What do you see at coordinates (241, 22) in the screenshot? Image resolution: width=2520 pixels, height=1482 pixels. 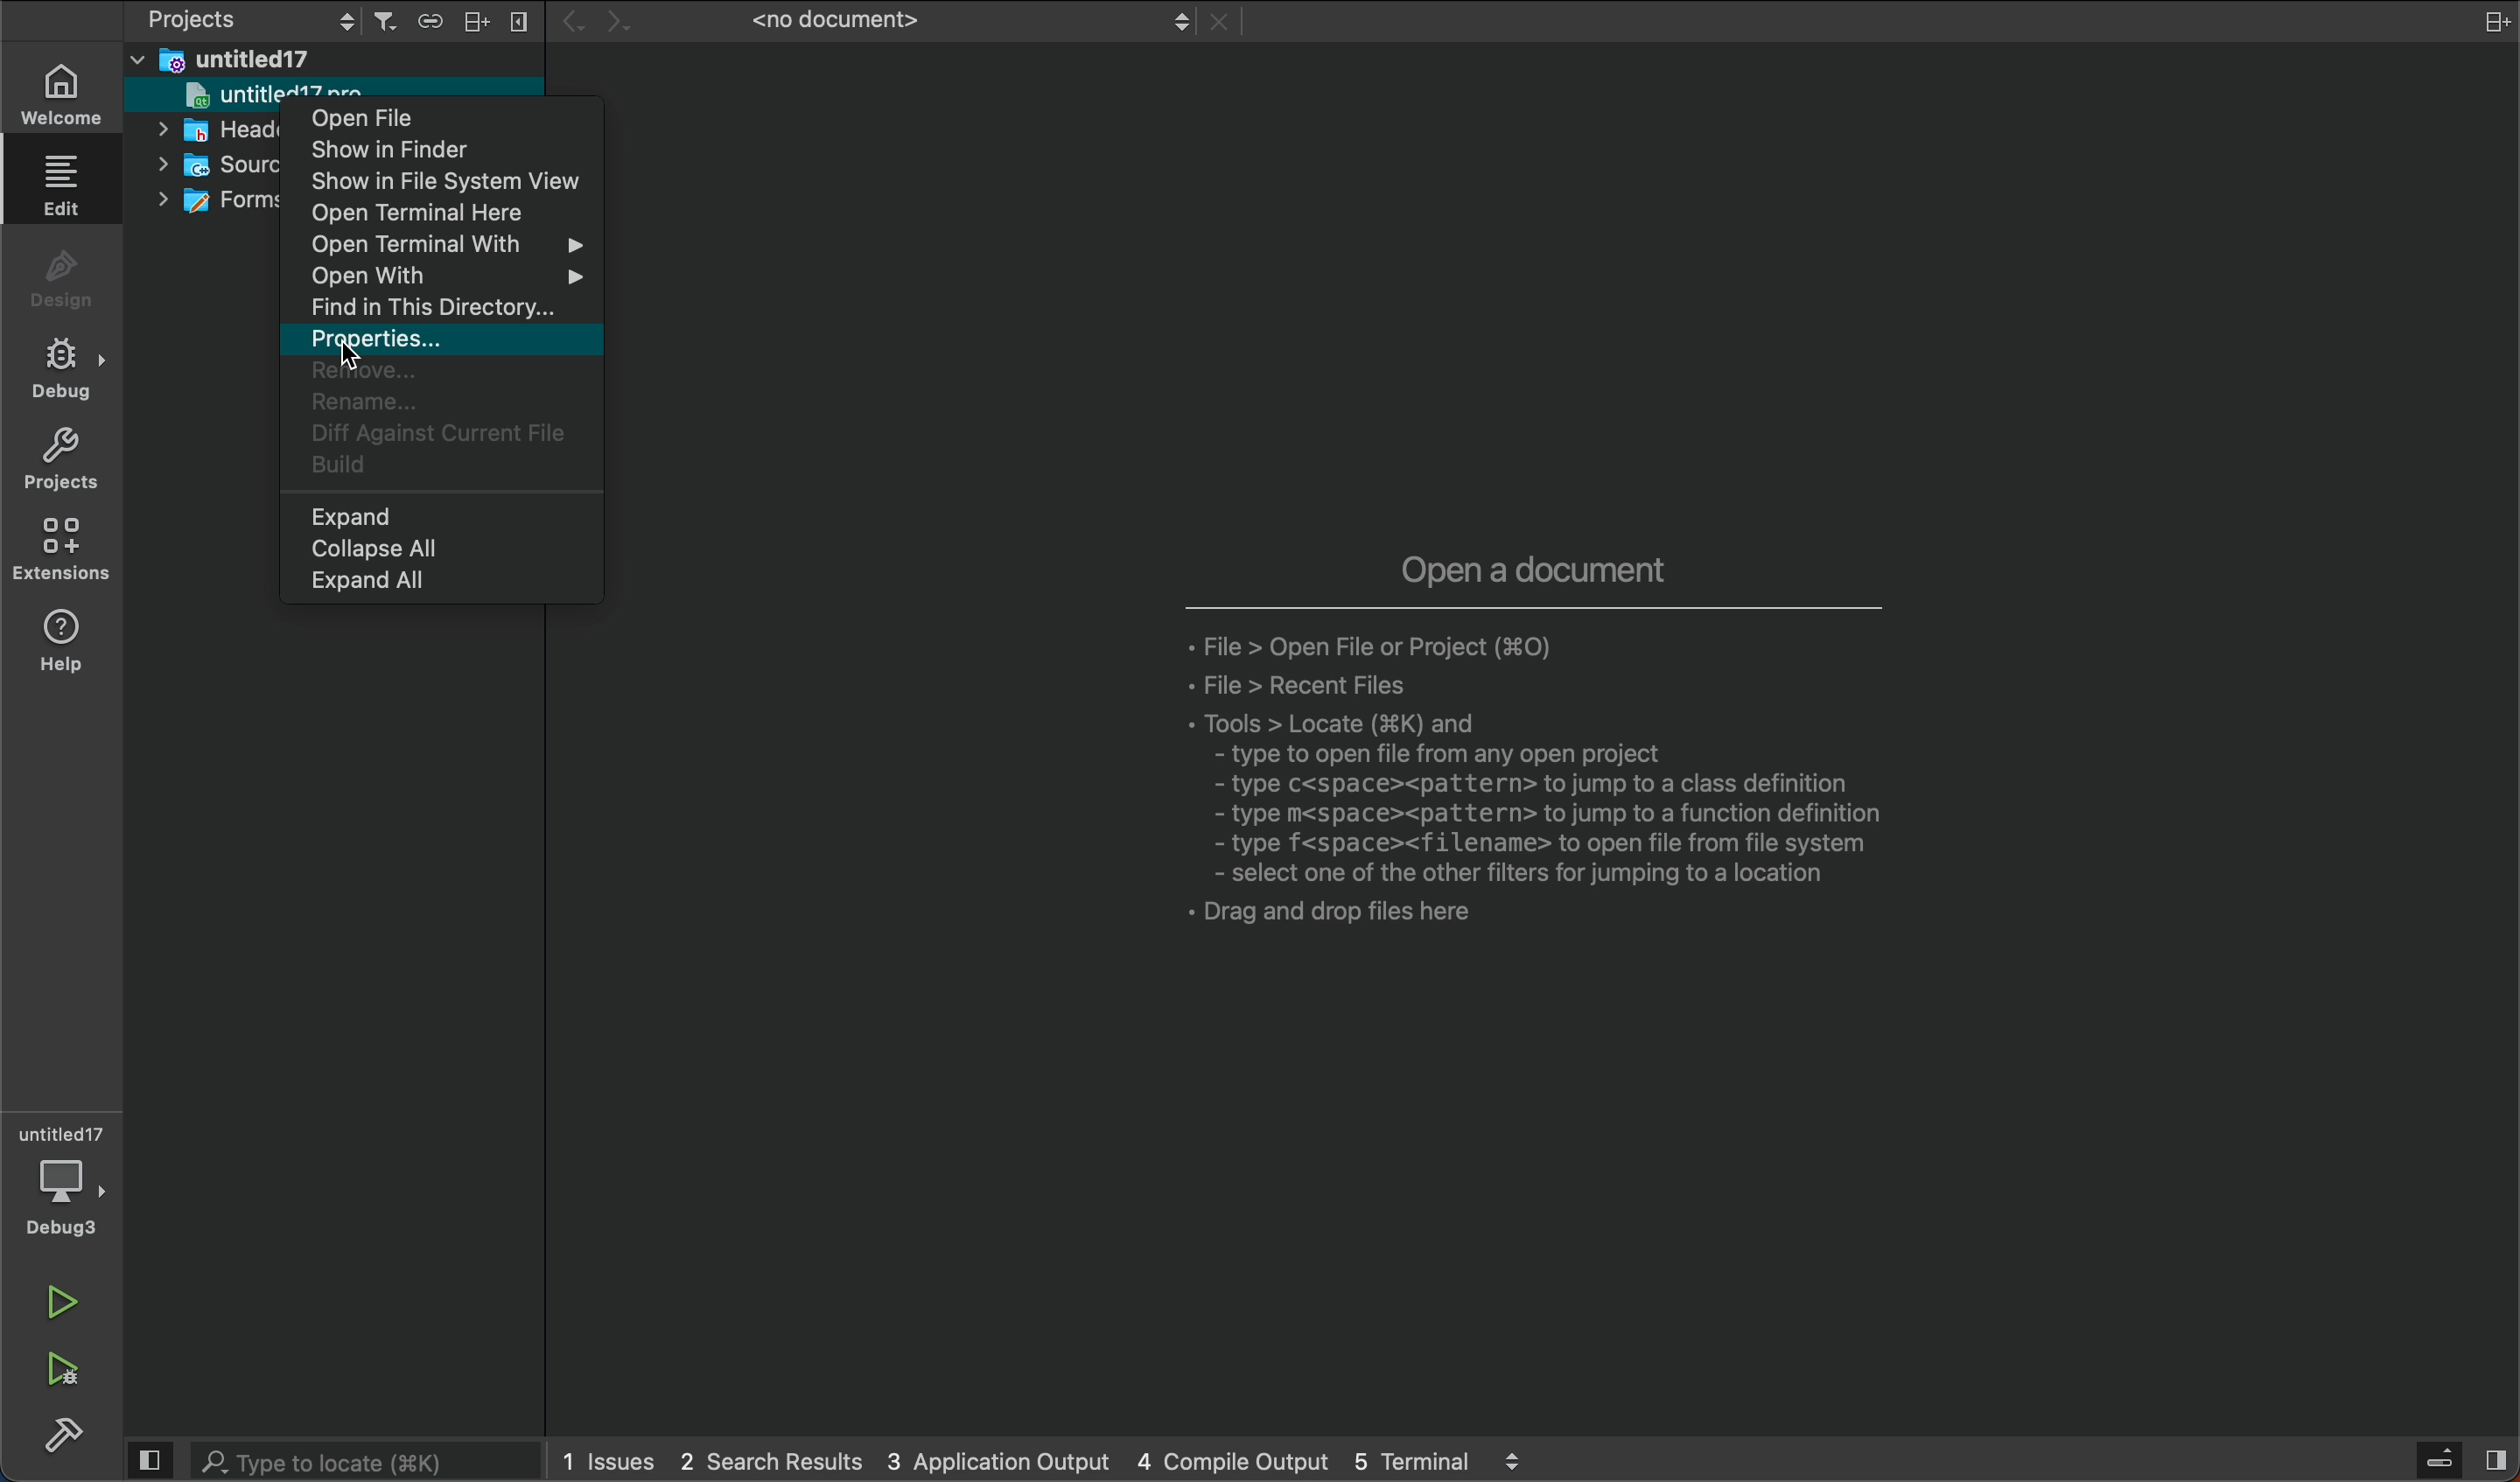 I see `switch project` at bounding box center [241, 22].